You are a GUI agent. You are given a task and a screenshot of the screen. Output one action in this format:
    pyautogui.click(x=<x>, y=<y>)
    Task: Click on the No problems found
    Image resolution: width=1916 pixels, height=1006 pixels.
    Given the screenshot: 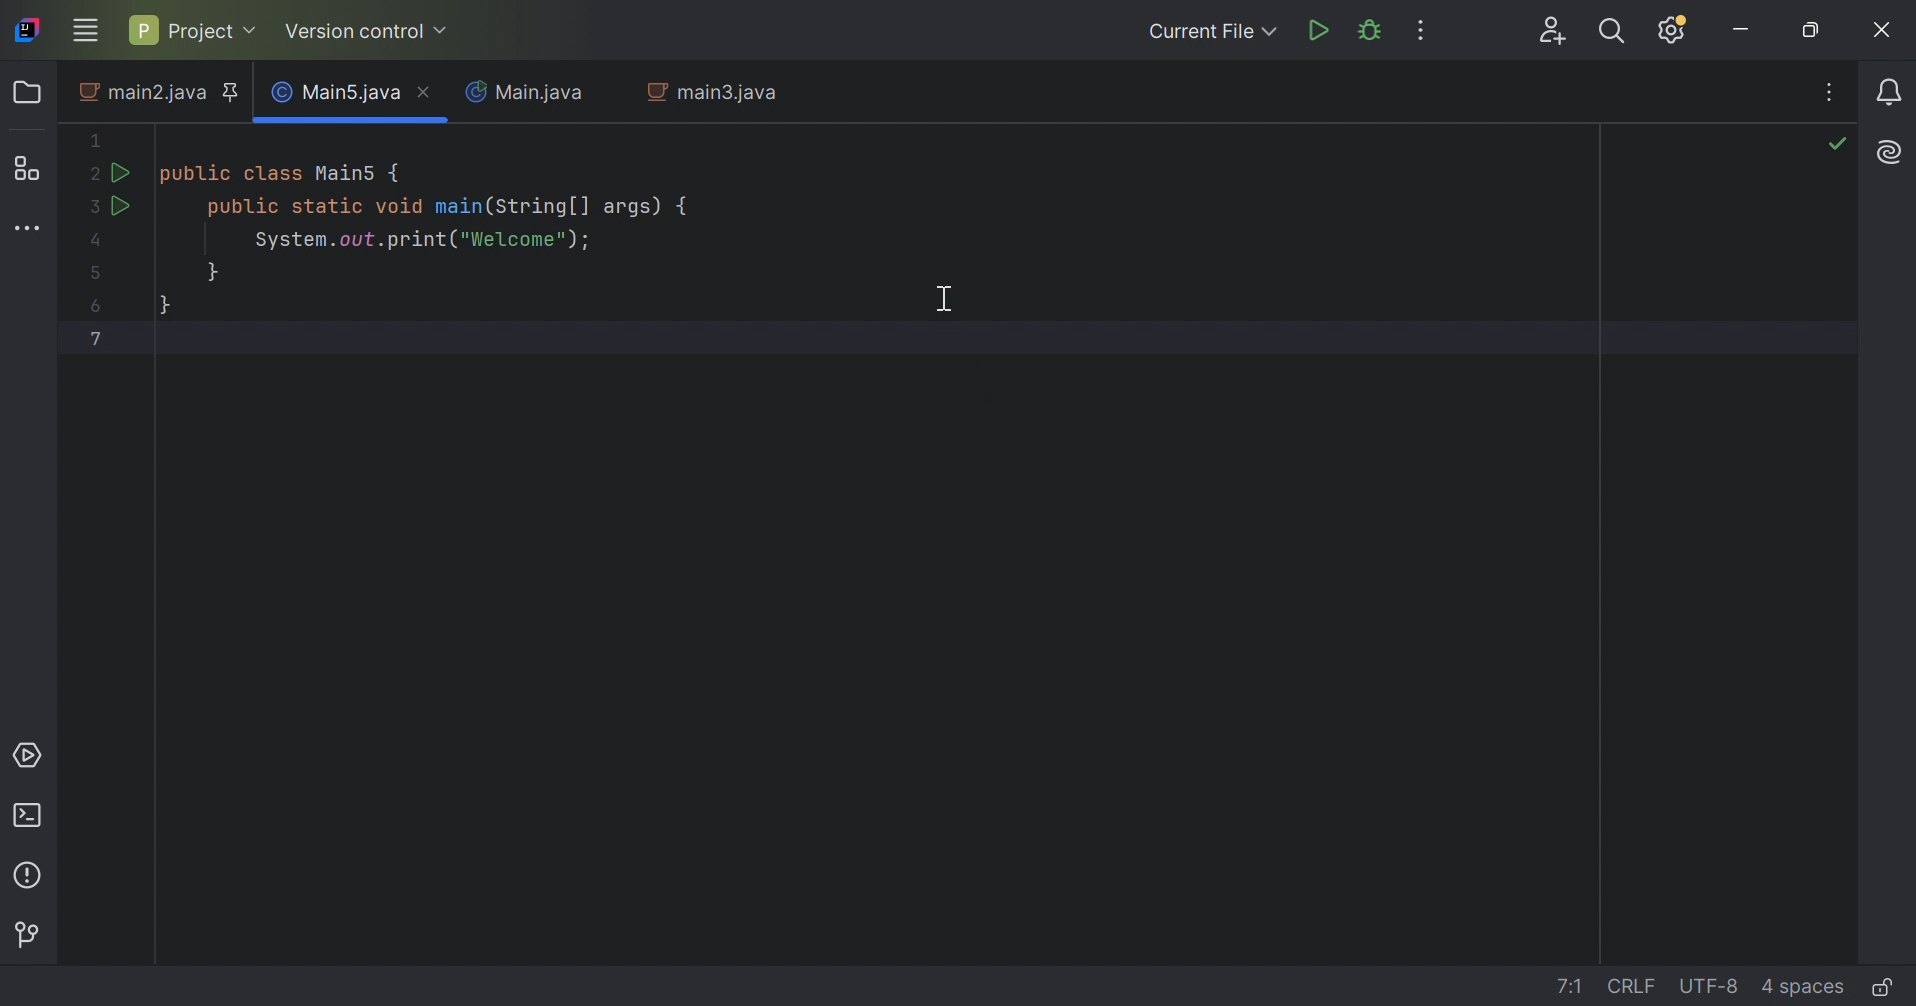 What is the action you would take?
    pyautogui.click(x=1837, y=144)
    